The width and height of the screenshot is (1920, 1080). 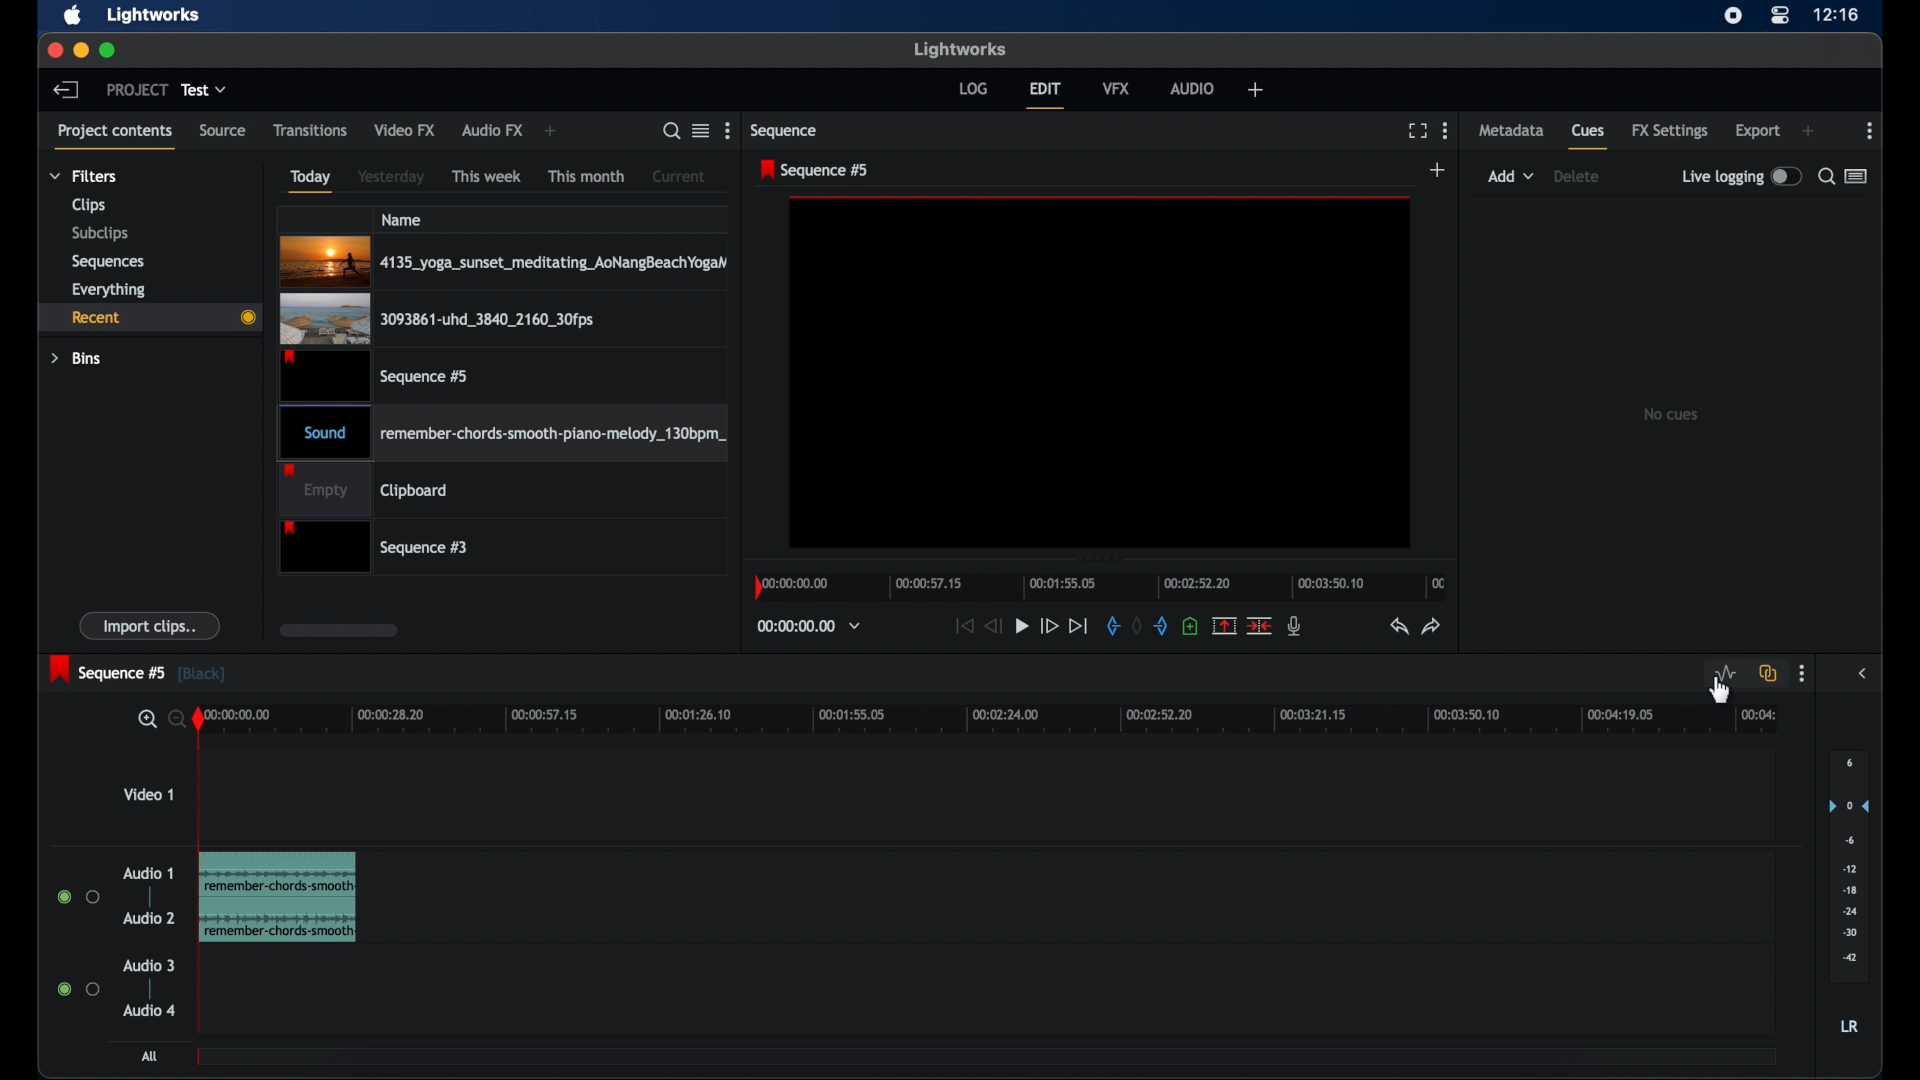 I want to click on timeline scale, so click(x=998, y=720).